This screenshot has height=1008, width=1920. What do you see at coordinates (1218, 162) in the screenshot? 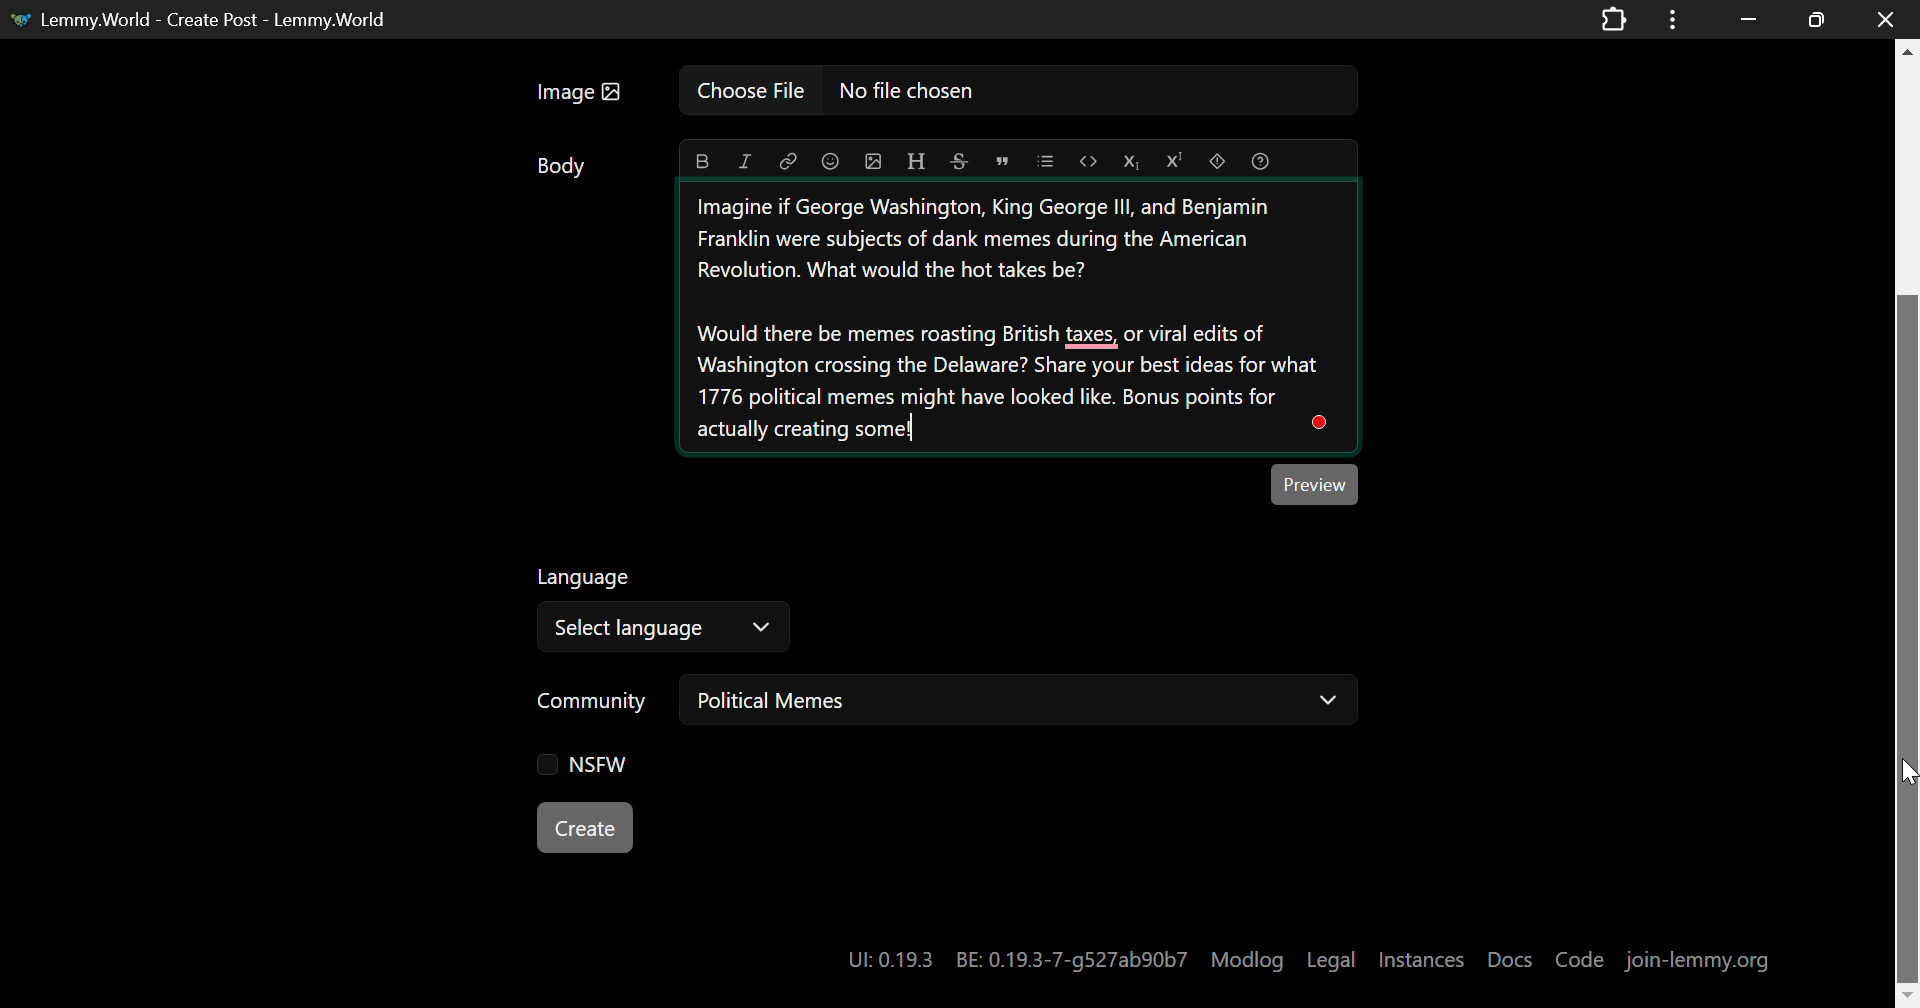
I see `Spoiler` at bounding box center [1218, 162].